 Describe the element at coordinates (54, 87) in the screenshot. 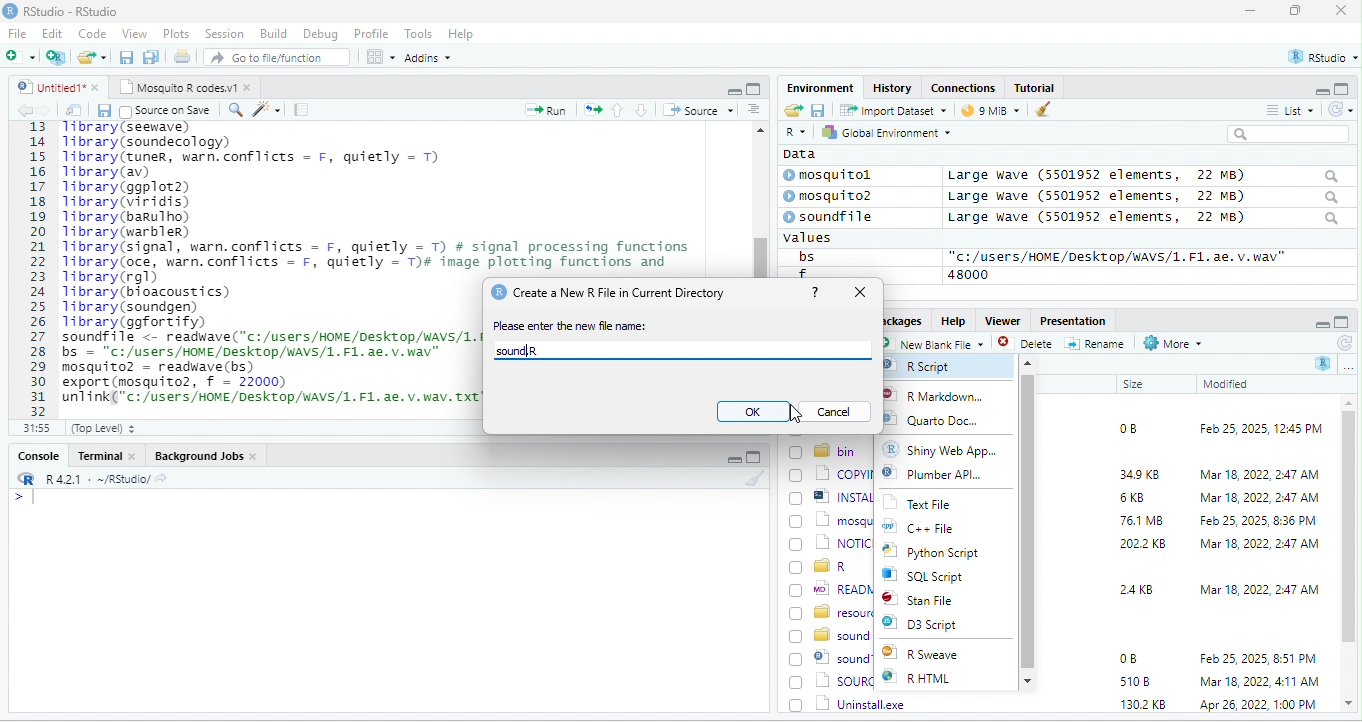

I see `© Untitied1* »` at that location.